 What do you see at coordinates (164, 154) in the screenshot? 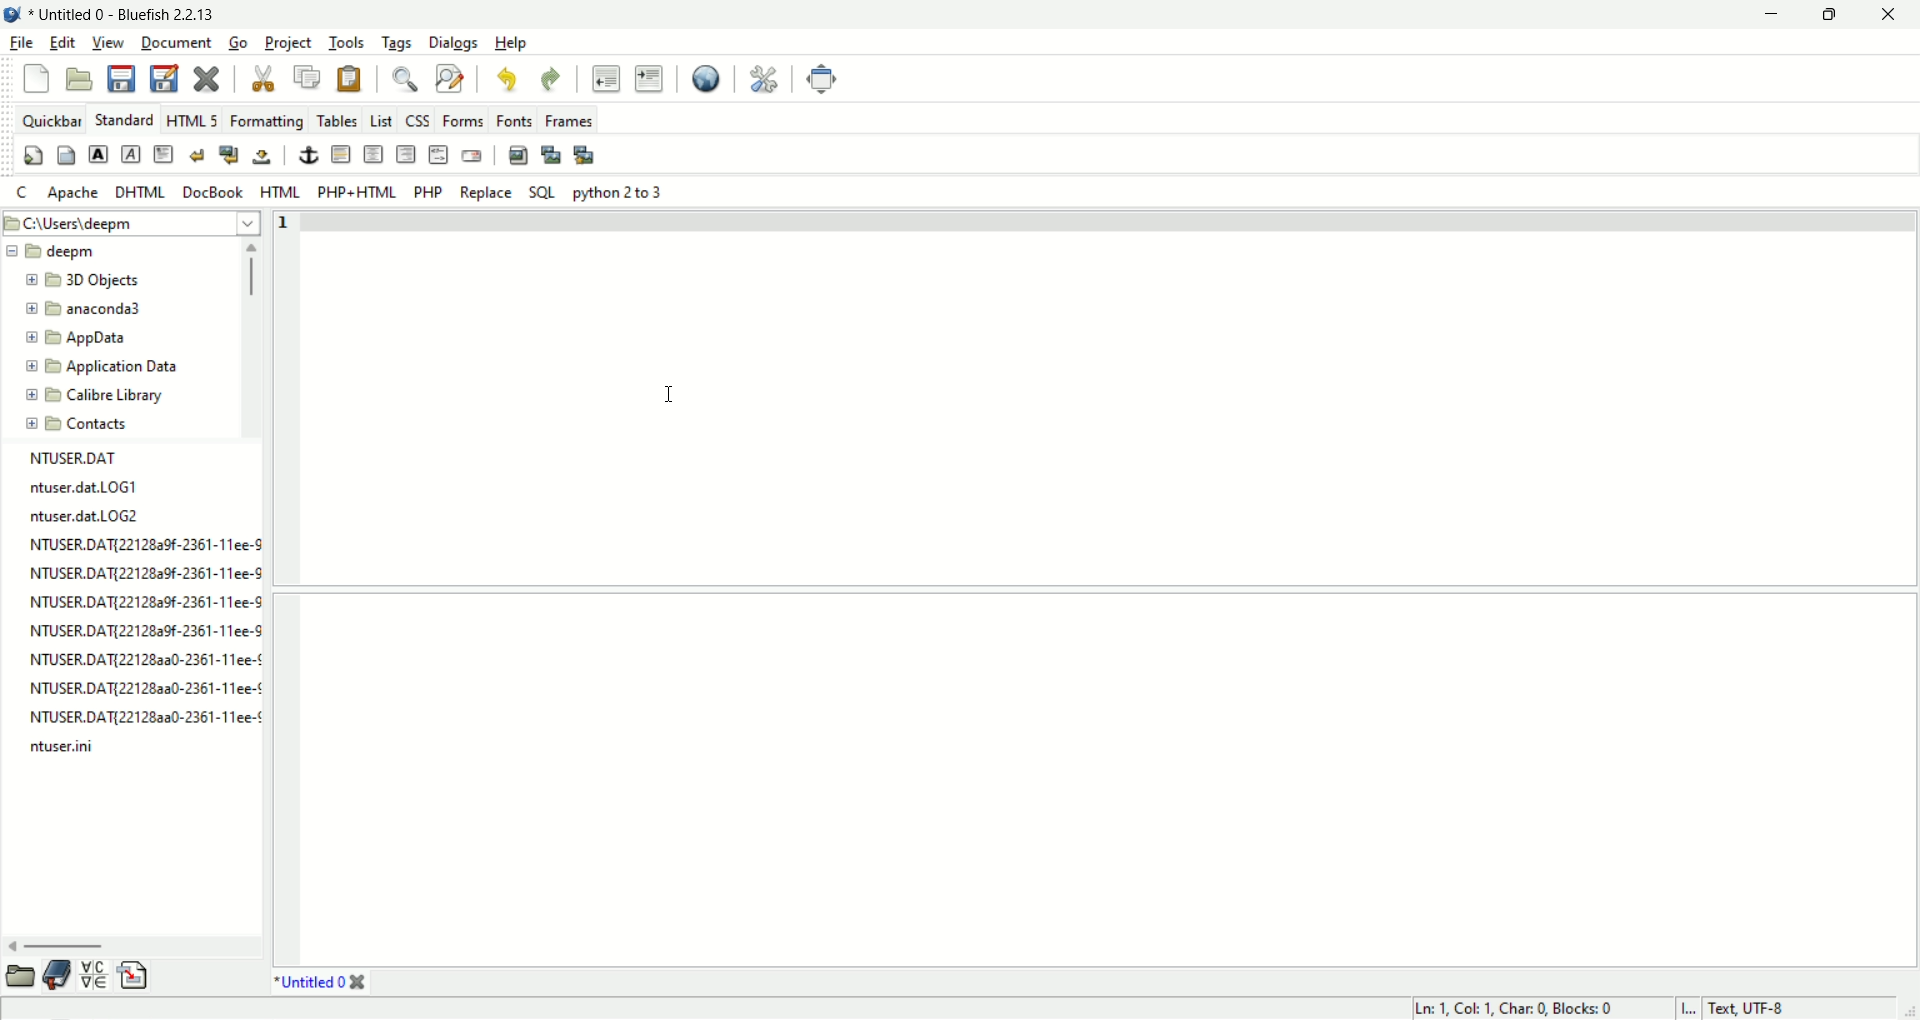
I see `paragraph` at bounding box center [164, 154].